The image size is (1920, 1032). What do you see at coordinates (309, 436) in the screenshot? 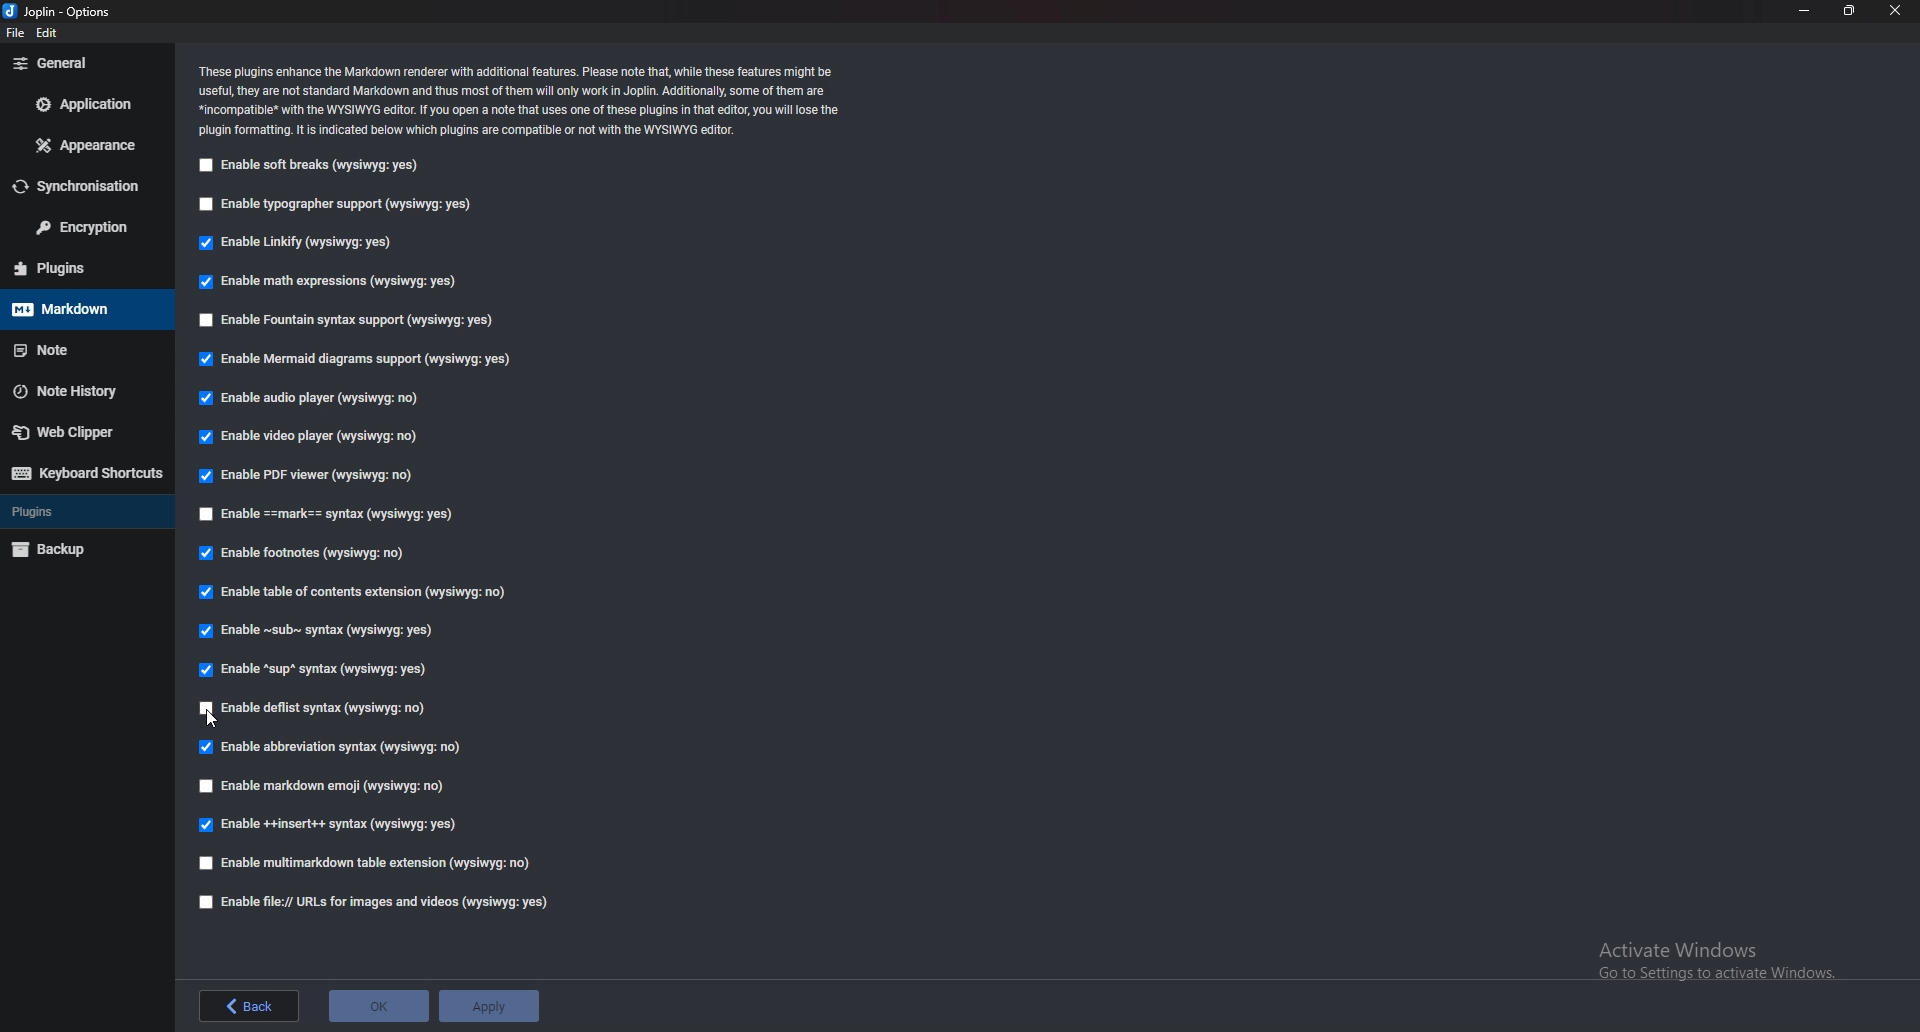
I see `Enable video player` at bounding box center [309, 436].